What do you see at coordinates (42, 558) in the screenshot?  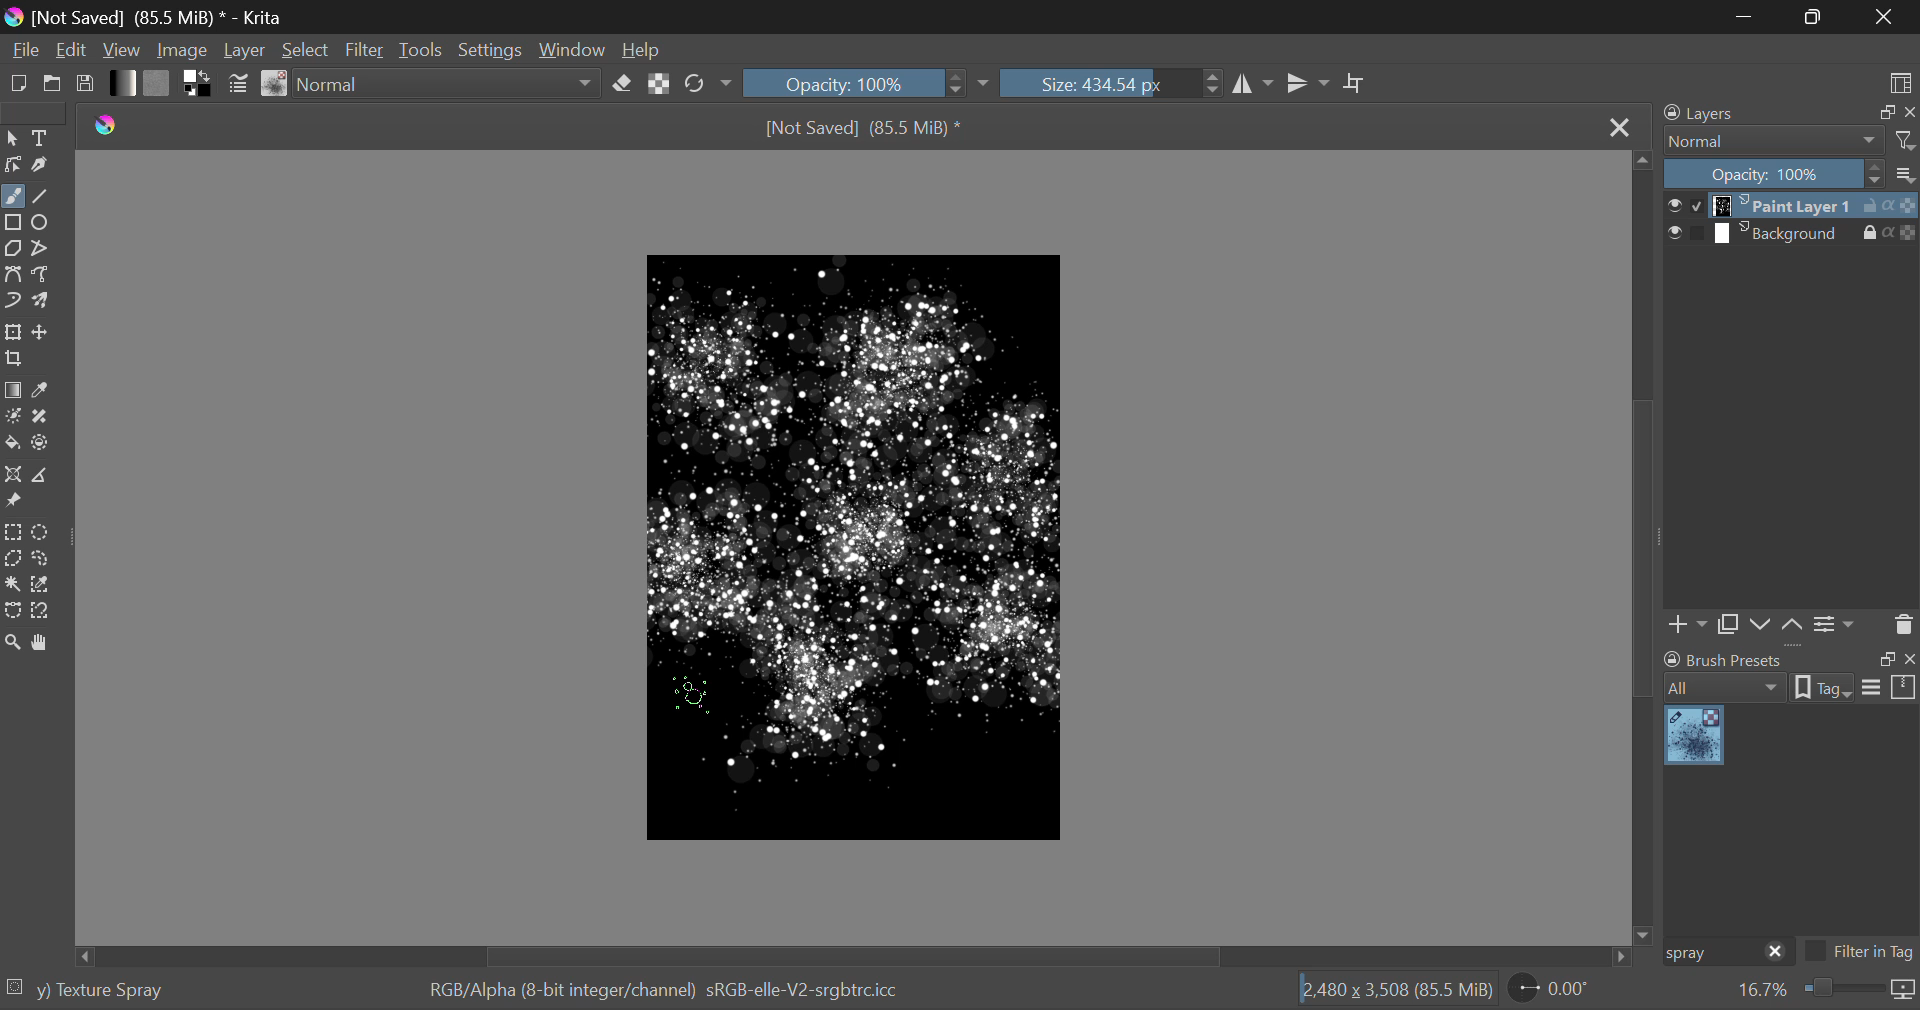 I see `Freehand Selection` at bounding box center [42, 558].